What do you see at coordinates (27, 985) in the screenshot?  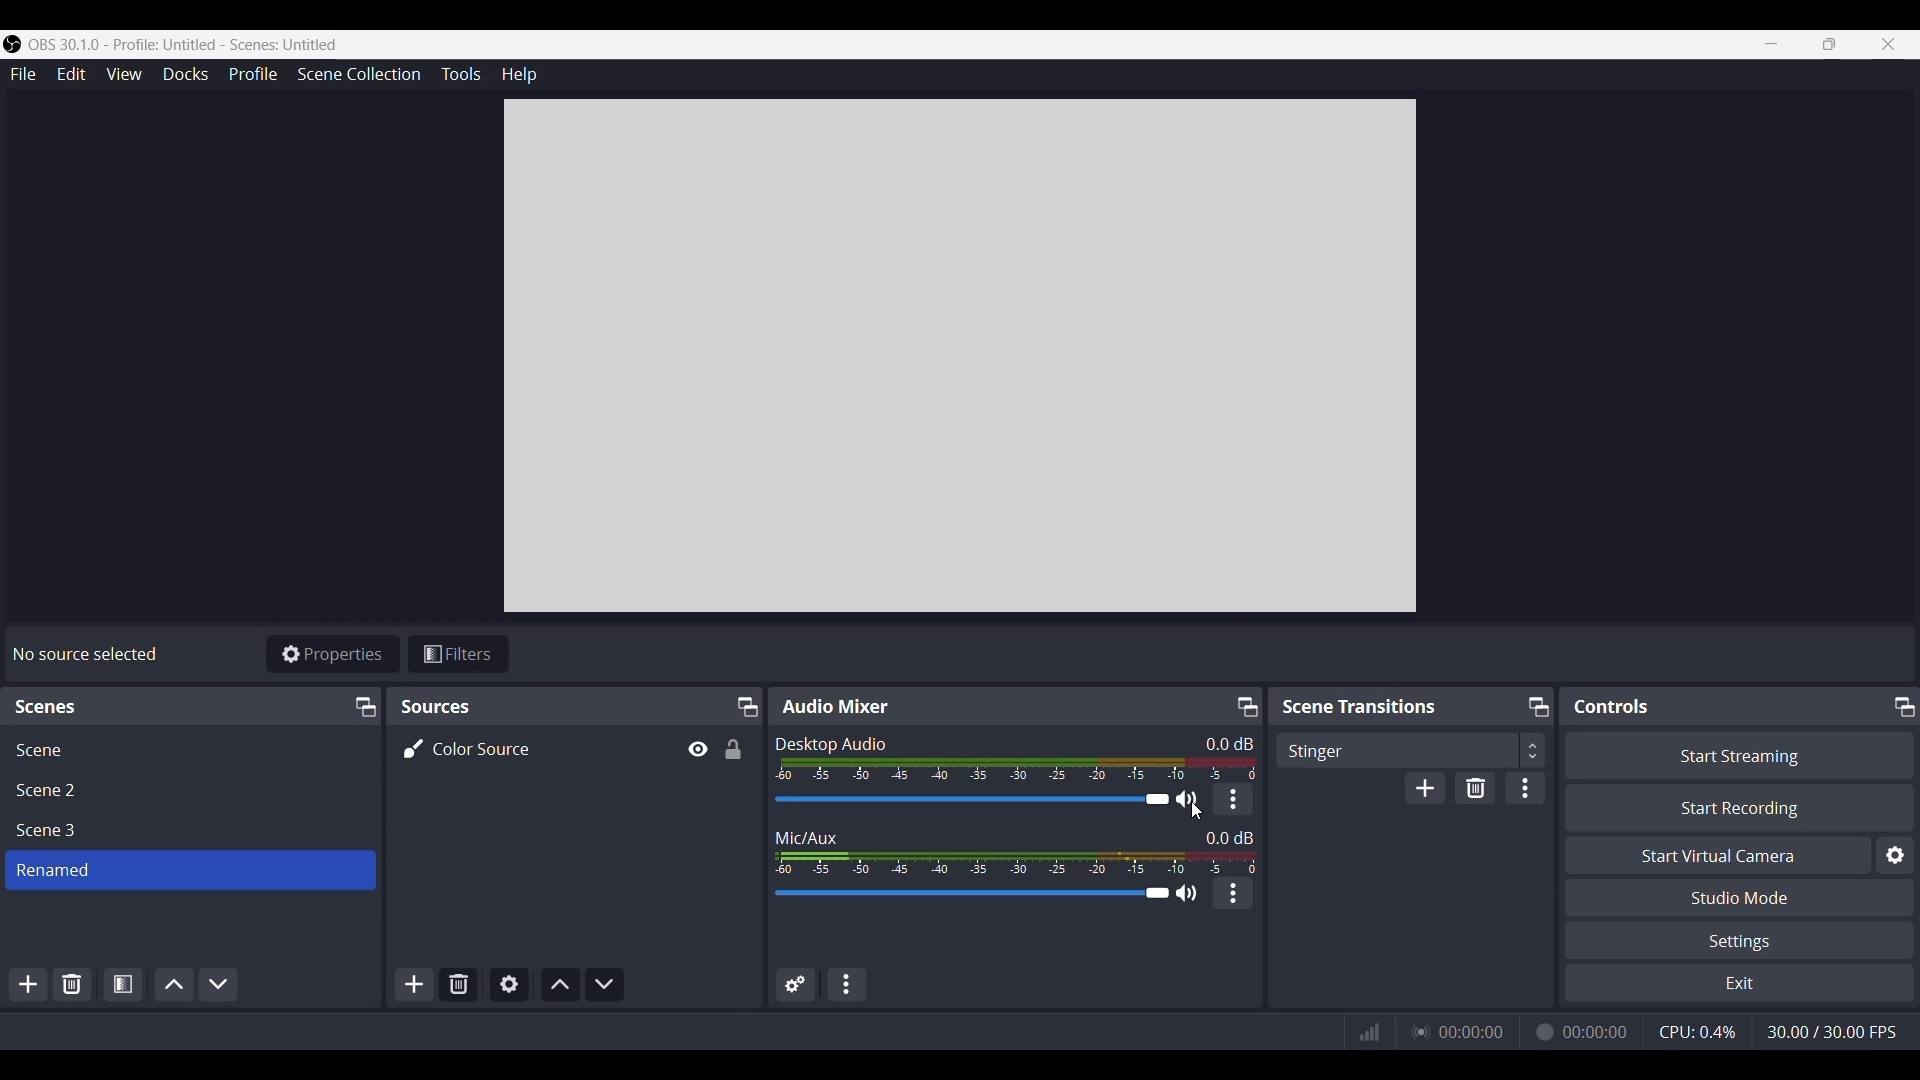 I see `Add new scene` at bounding box center [27, 985].